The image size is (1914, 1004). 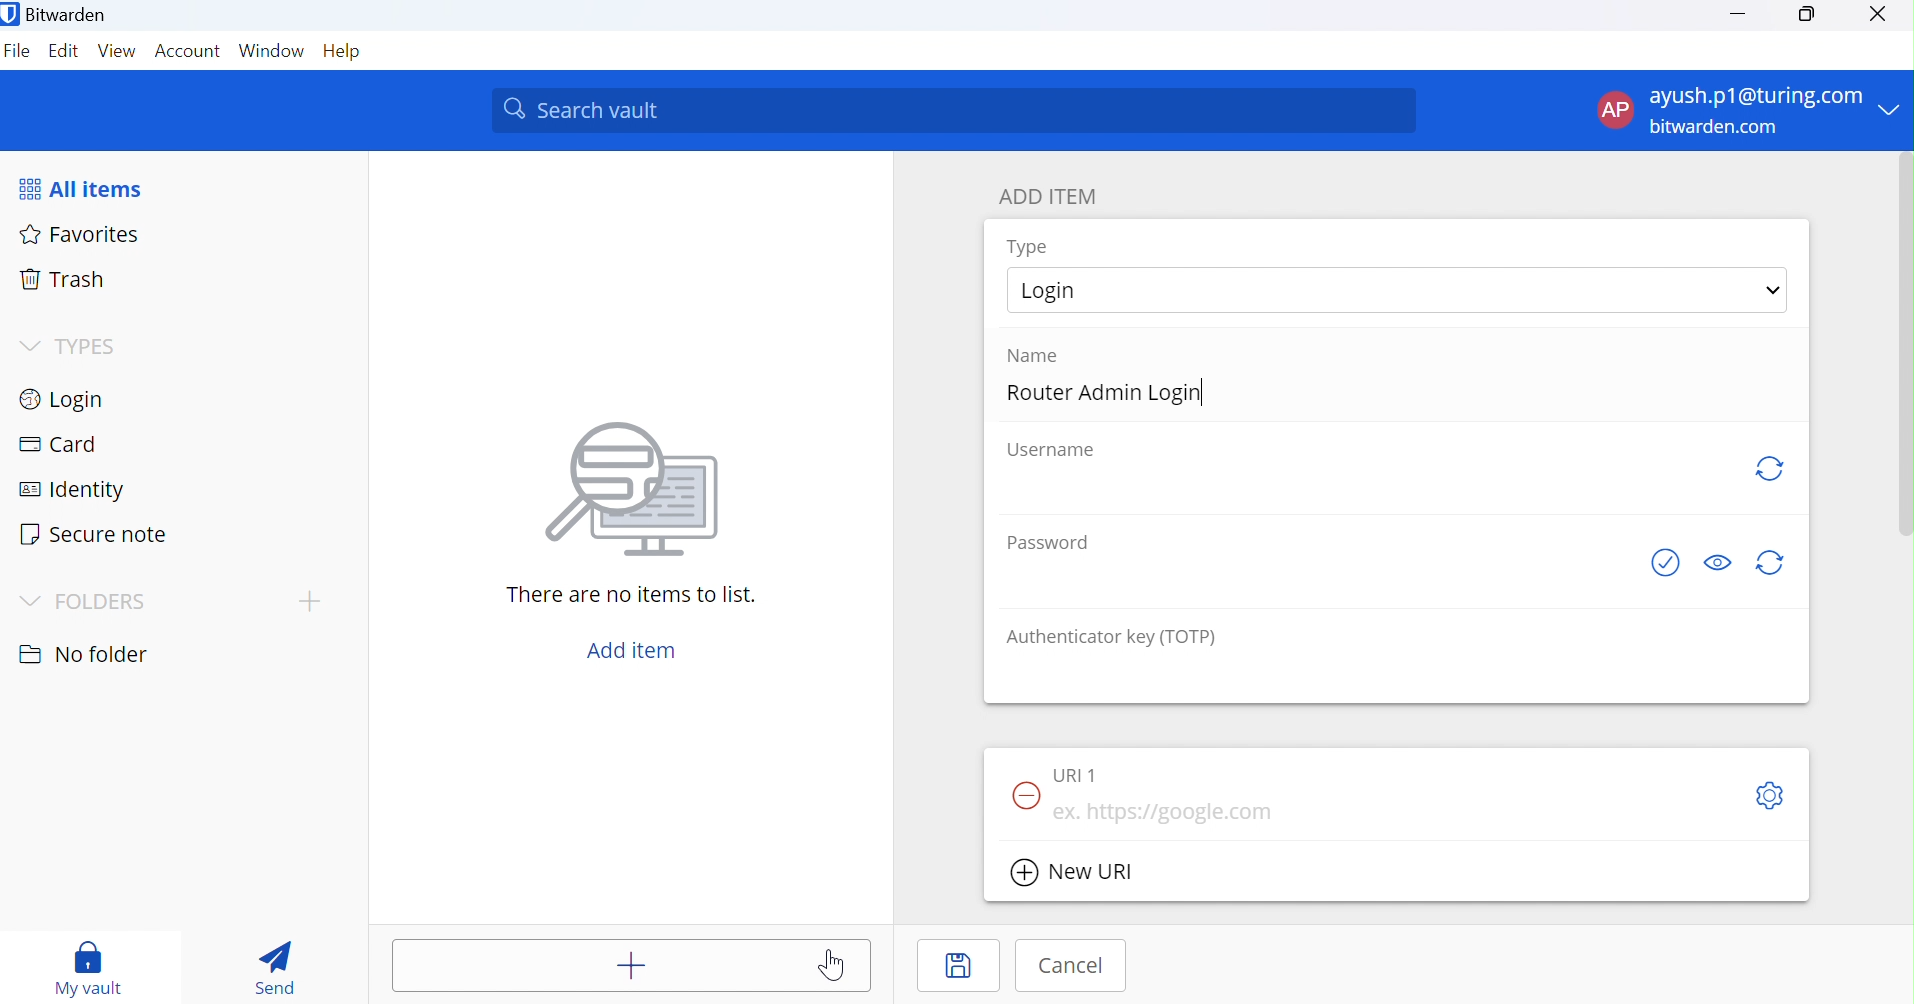 What do you see at coordinates (1076, 776) in the screenshot?
I see `URI 1` at bounding box center [1076, 776].